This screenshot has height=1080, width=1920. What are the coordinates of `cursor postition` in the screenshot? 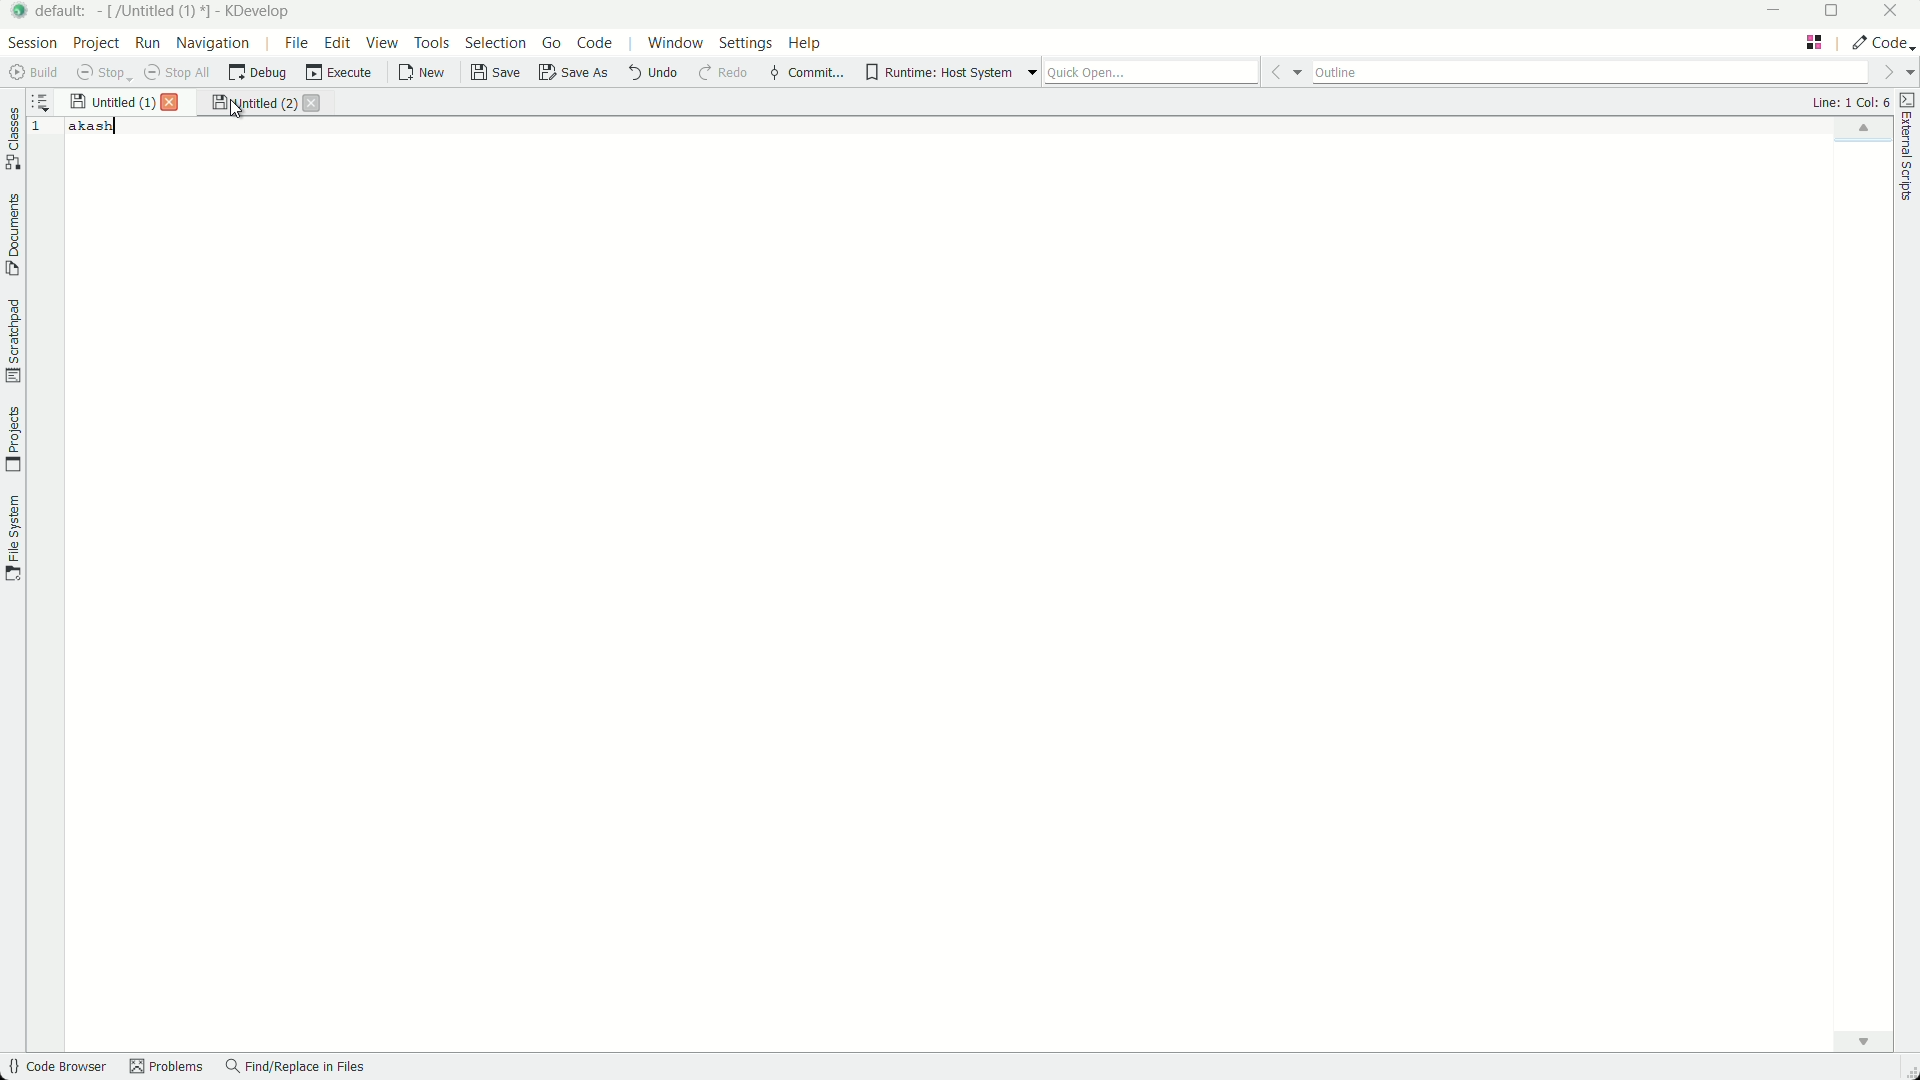 It's located at (1852, 102).